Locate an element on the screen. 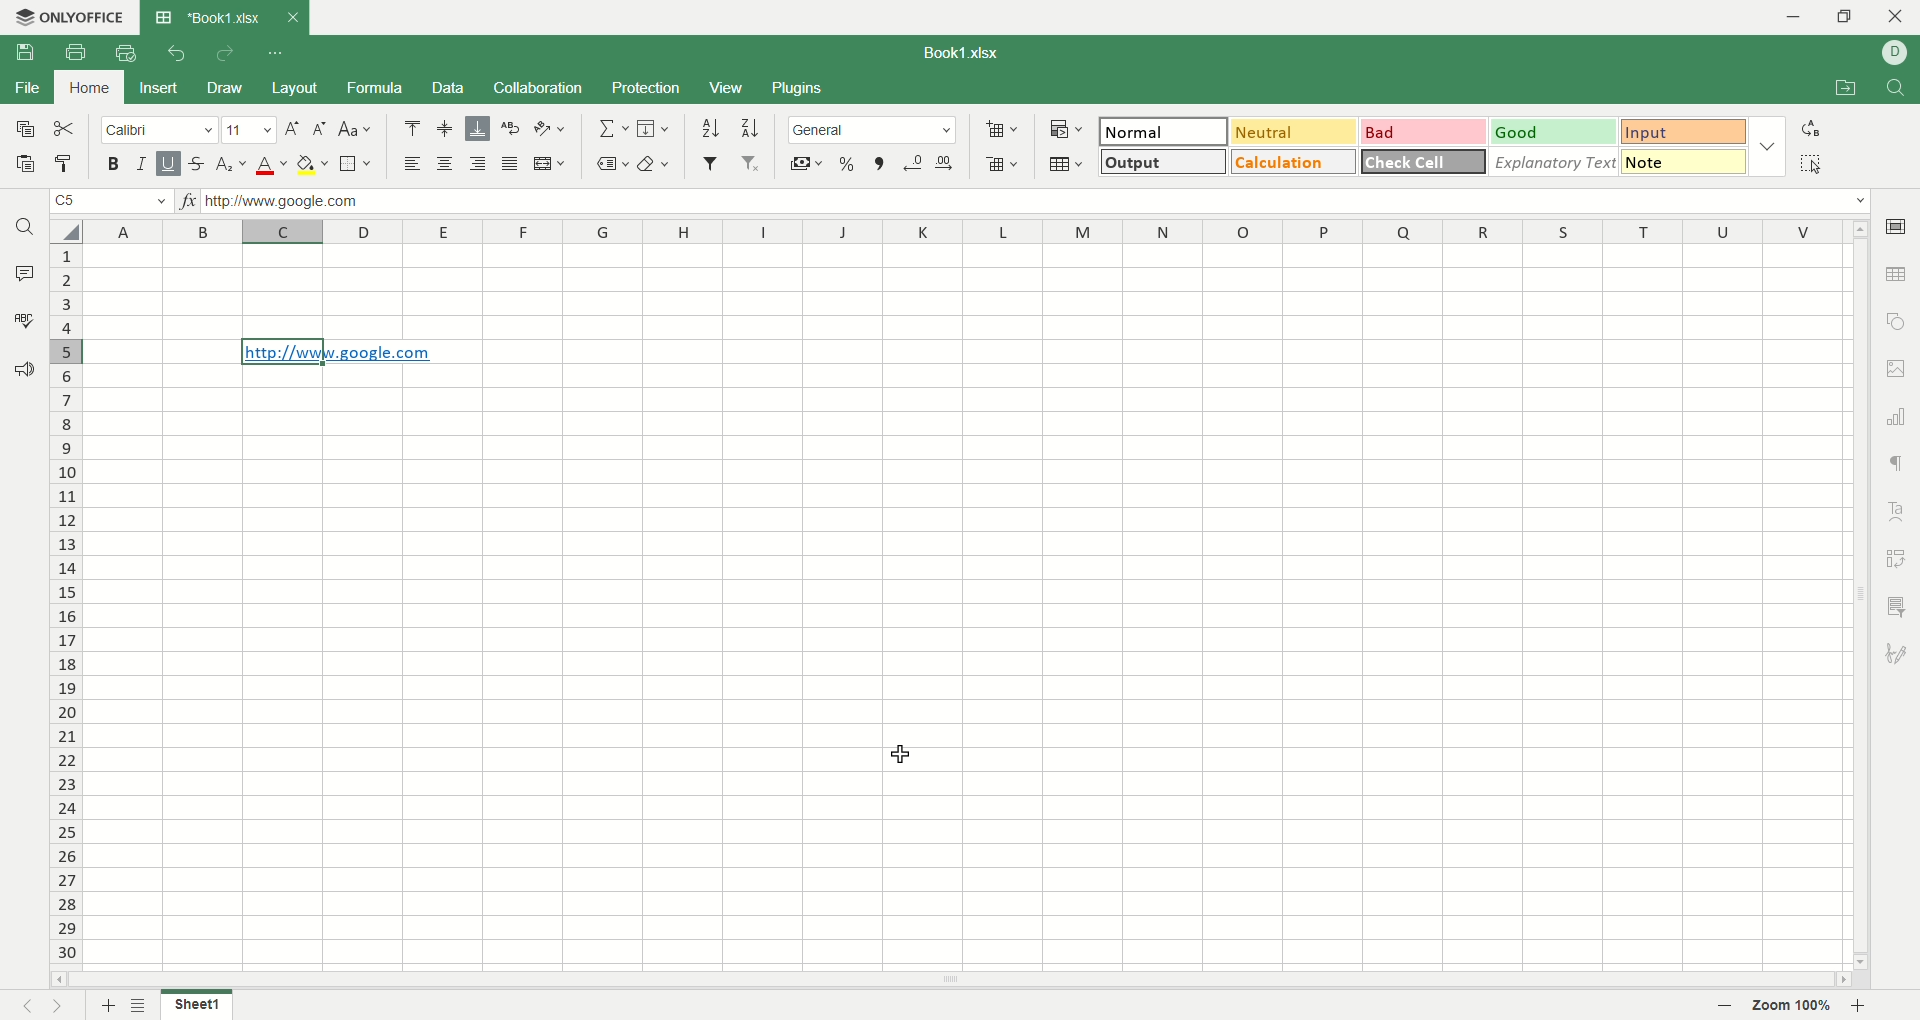 This screenshot has height=1020, width=1920. align center is located at coordinates (449, 165).